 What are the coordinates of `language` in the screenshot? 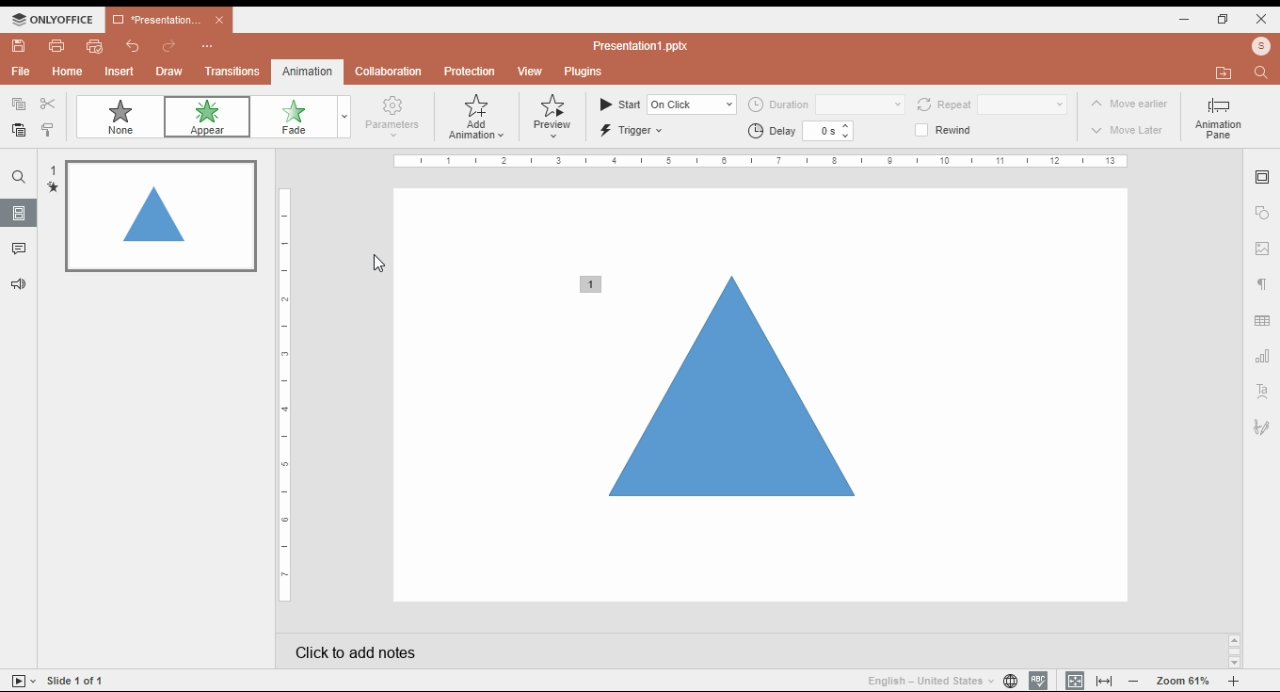 It's located at (933, 679).